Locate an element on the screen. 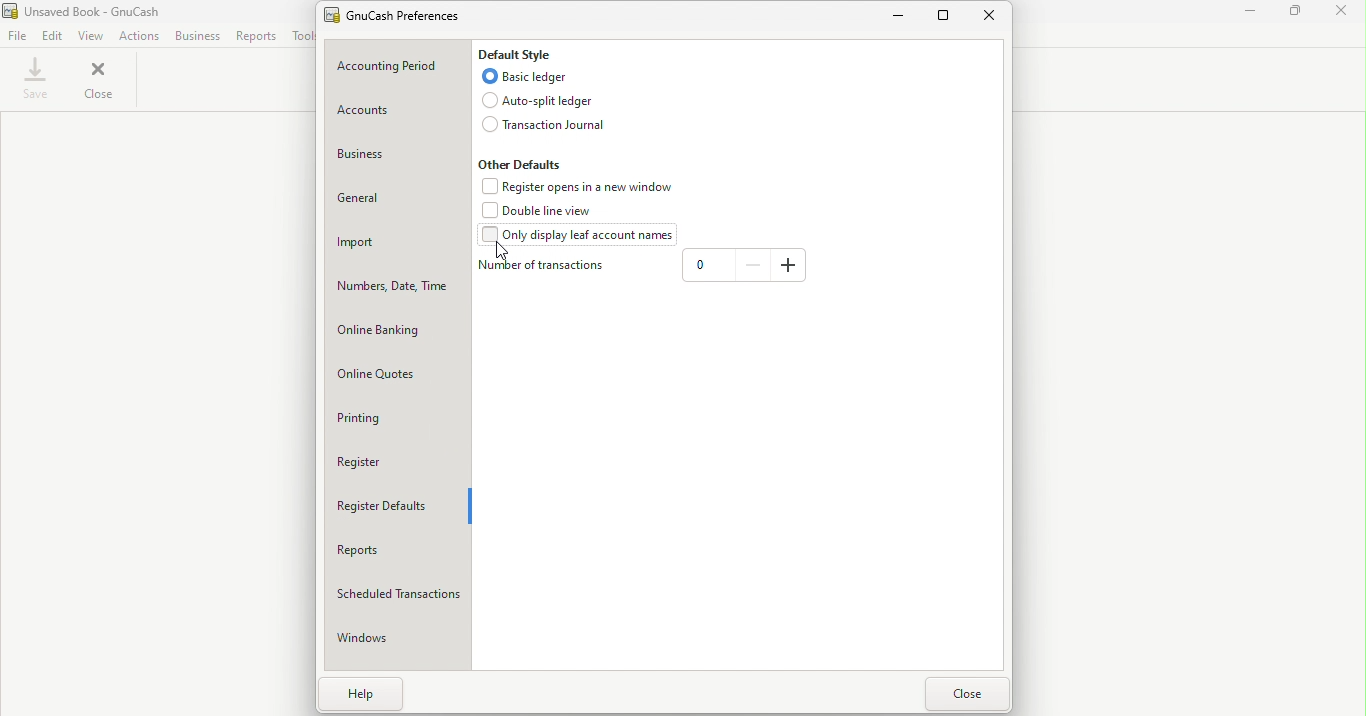 This screenshot has height=716, width=1366. Add number is located at coordinates (789, 266).